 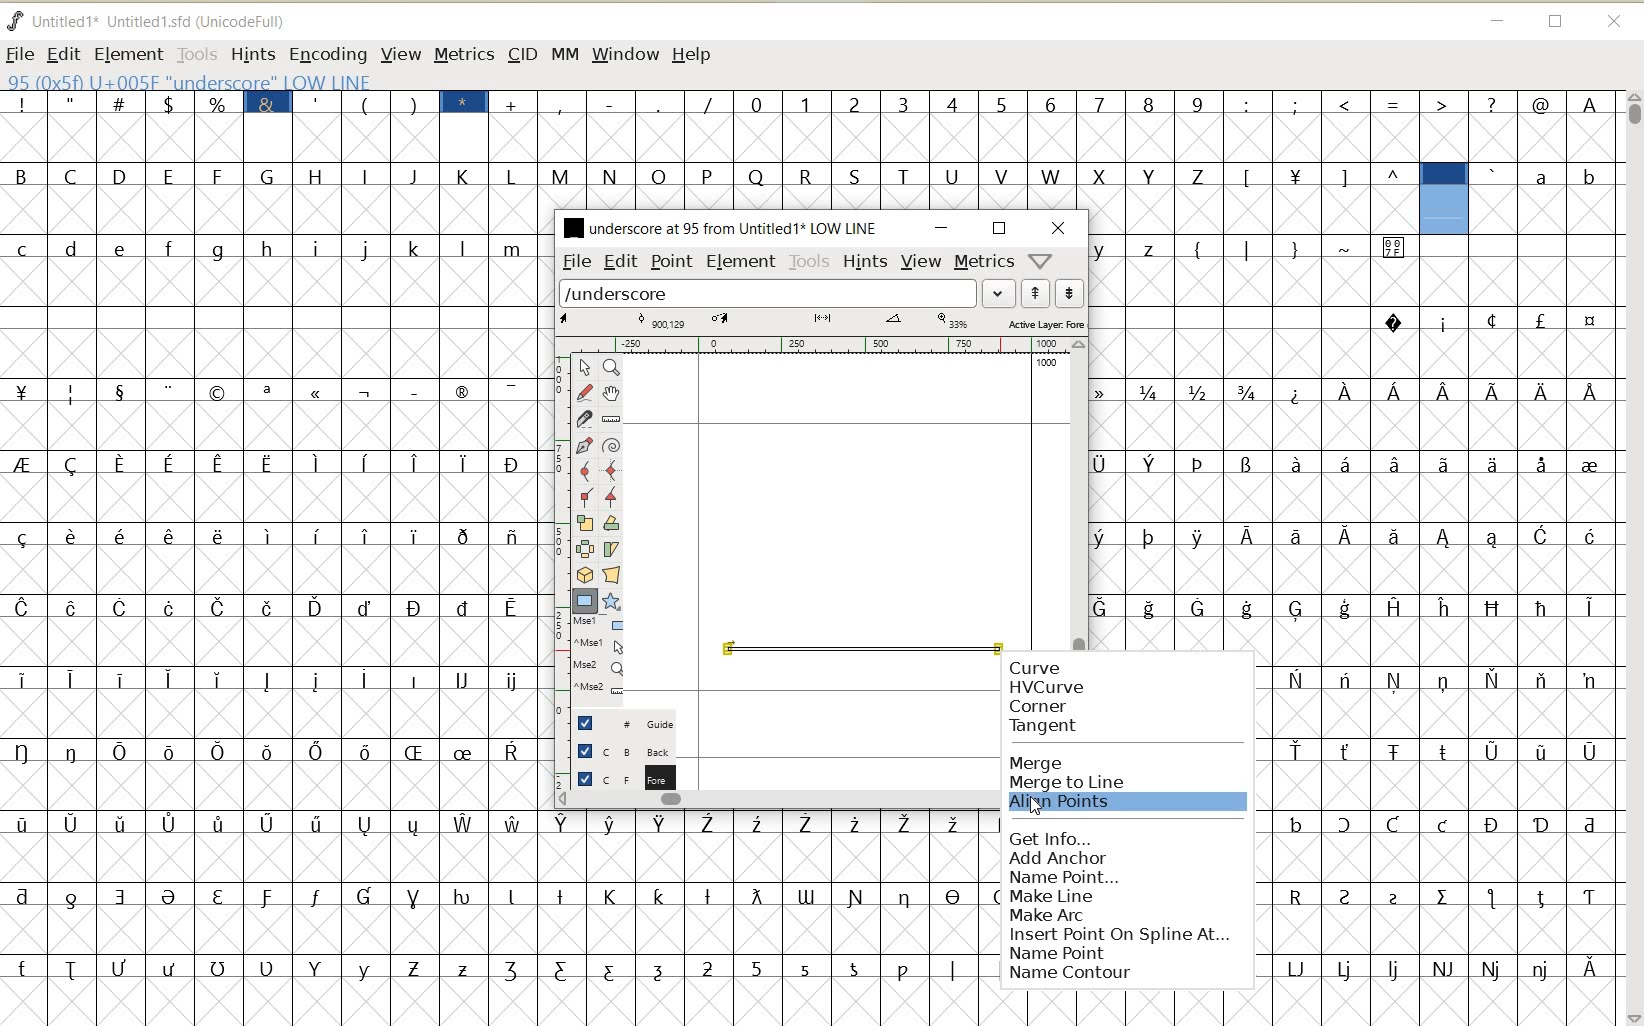 What do you see at coordinates (1046, 727) in the screenshot?
I see `TANGENT` at bounding box center [1046, 727].